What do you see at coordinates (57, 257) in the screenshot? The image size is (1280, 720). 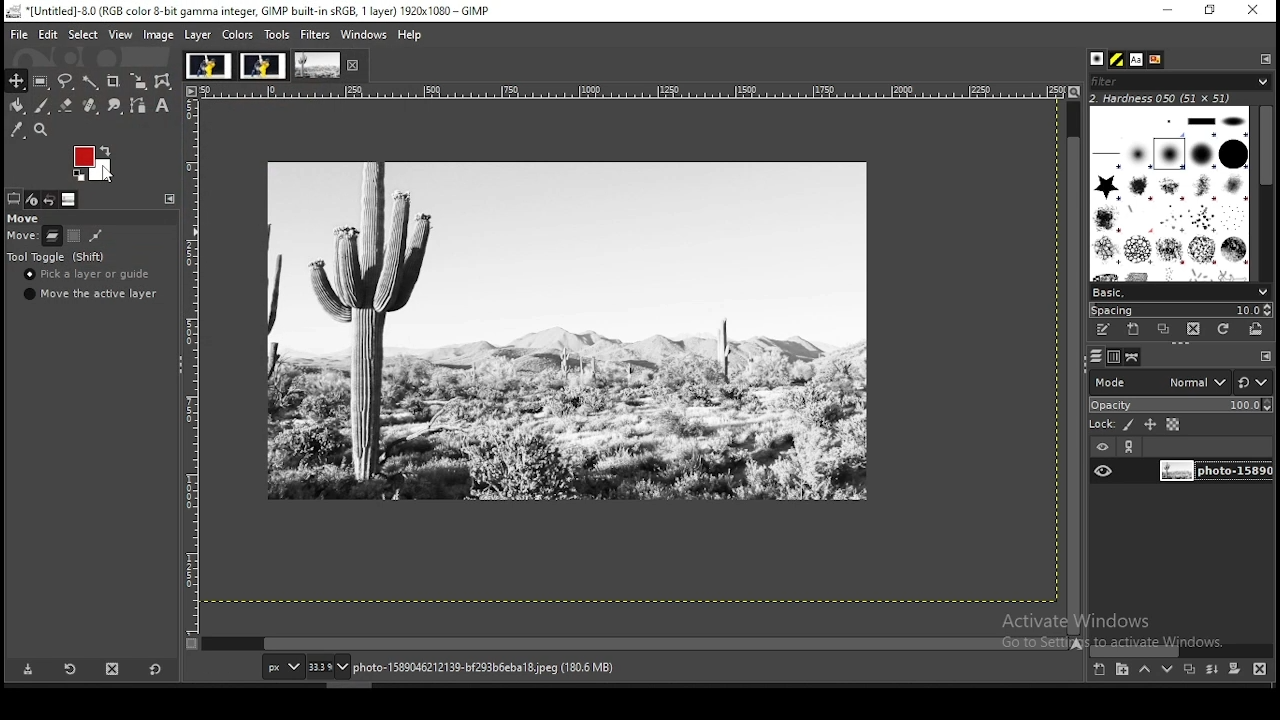 I see `tool toggle` at bounding box center [57, 257].